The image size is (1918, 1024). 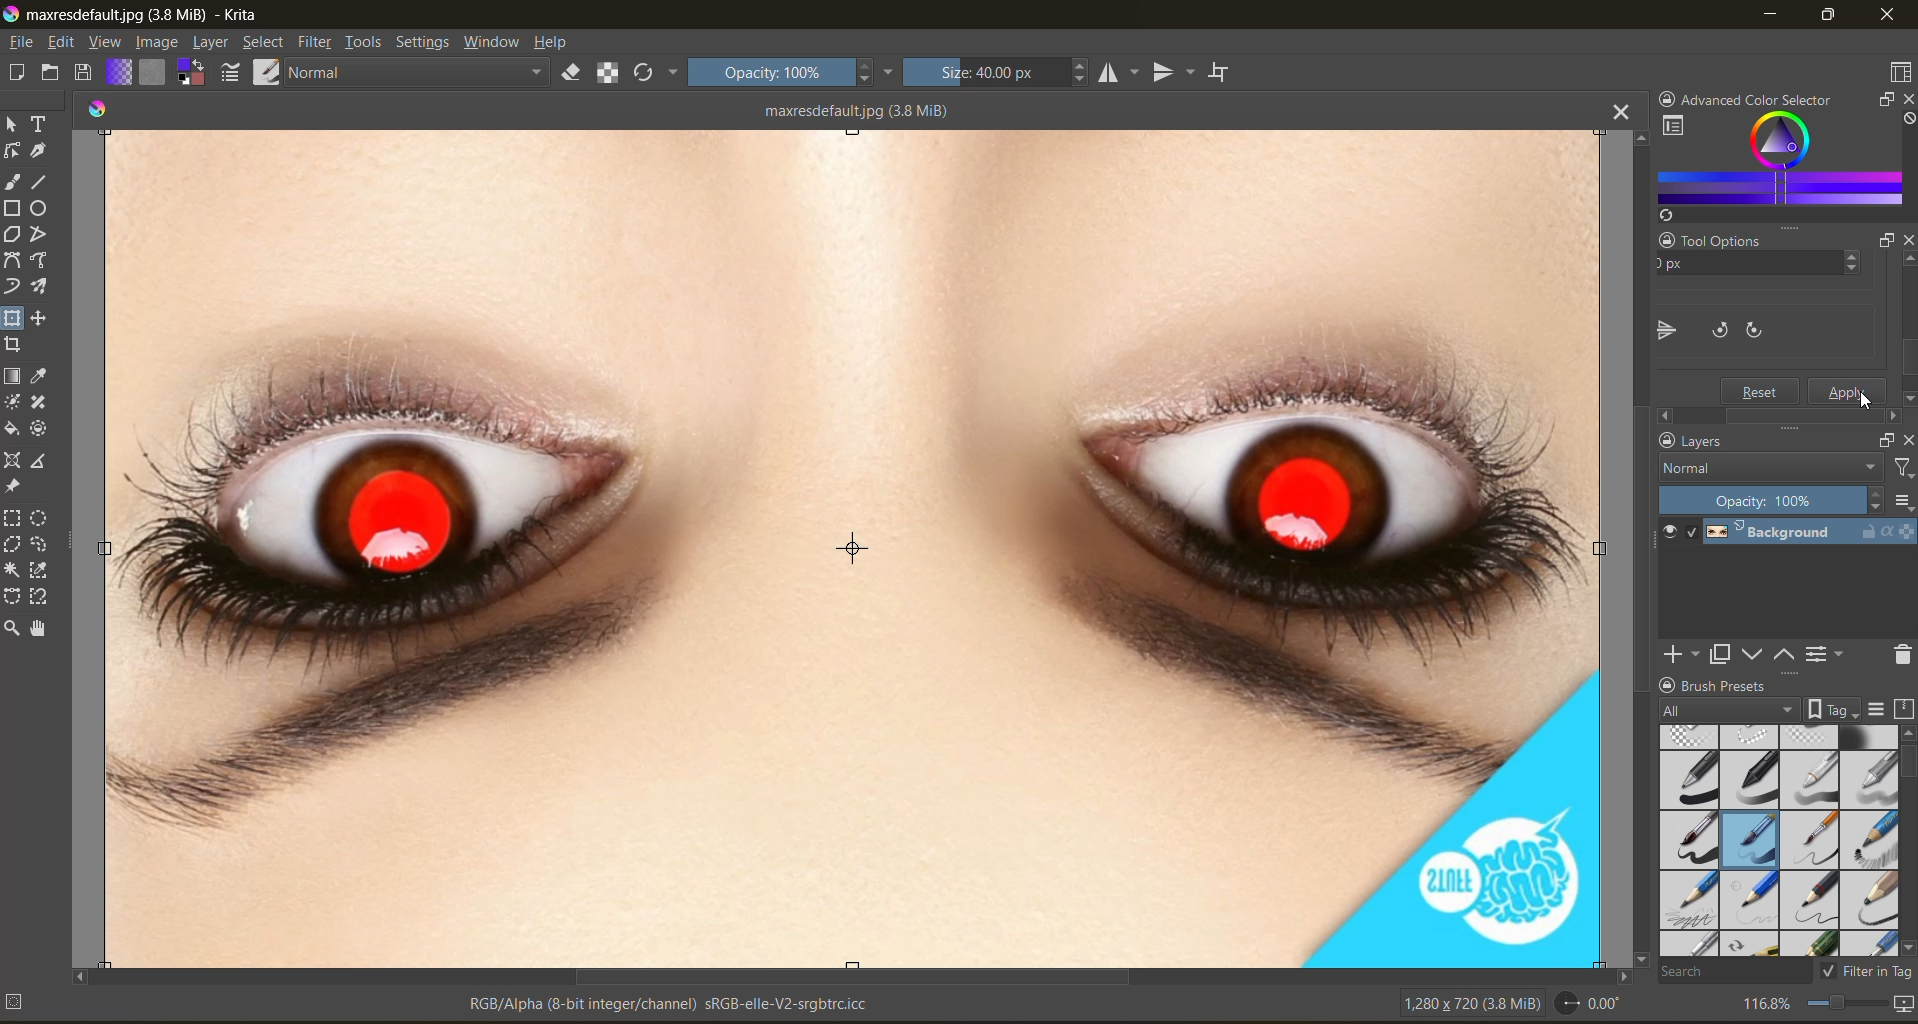 What do you see at coordinates (42, 516) in the screenshot?
I see `tool` at bounding box center [42, 516].